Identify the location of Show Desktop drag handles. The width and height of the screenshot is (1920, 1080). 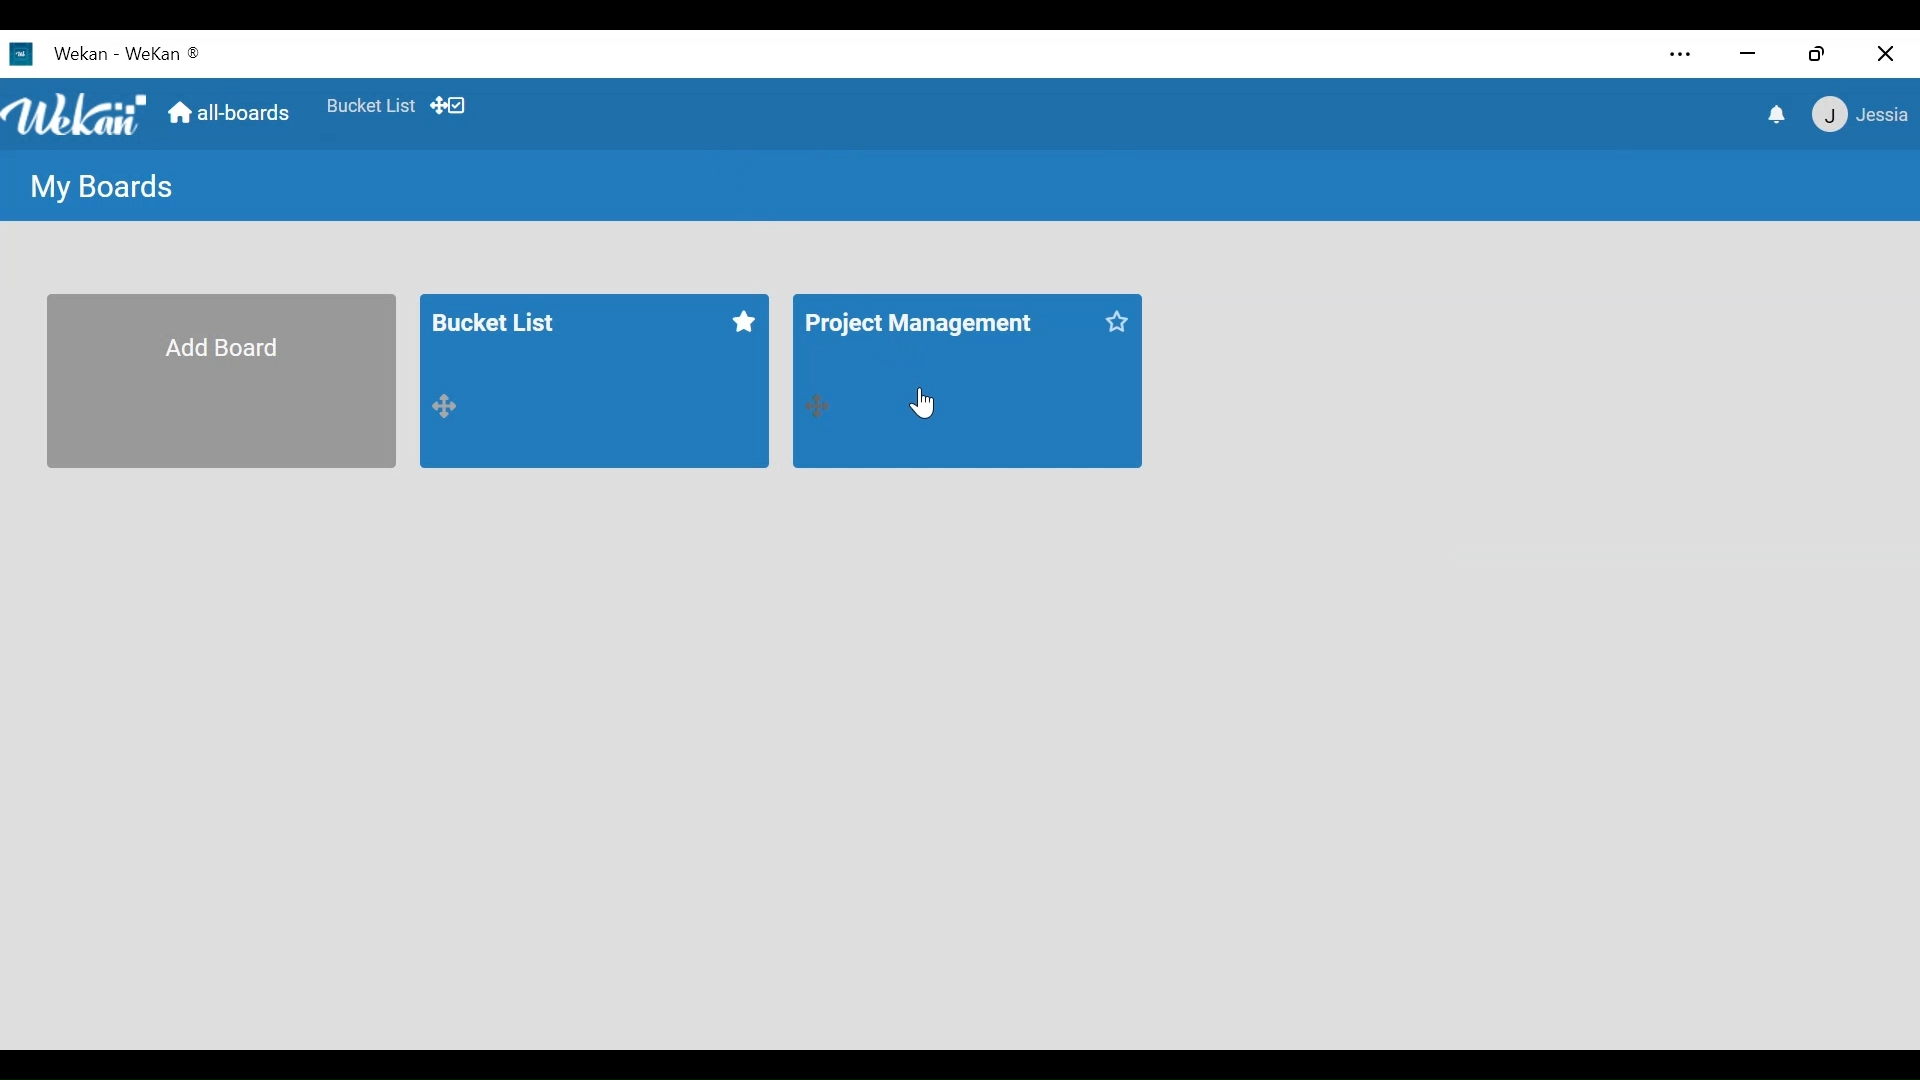
(453, 106).